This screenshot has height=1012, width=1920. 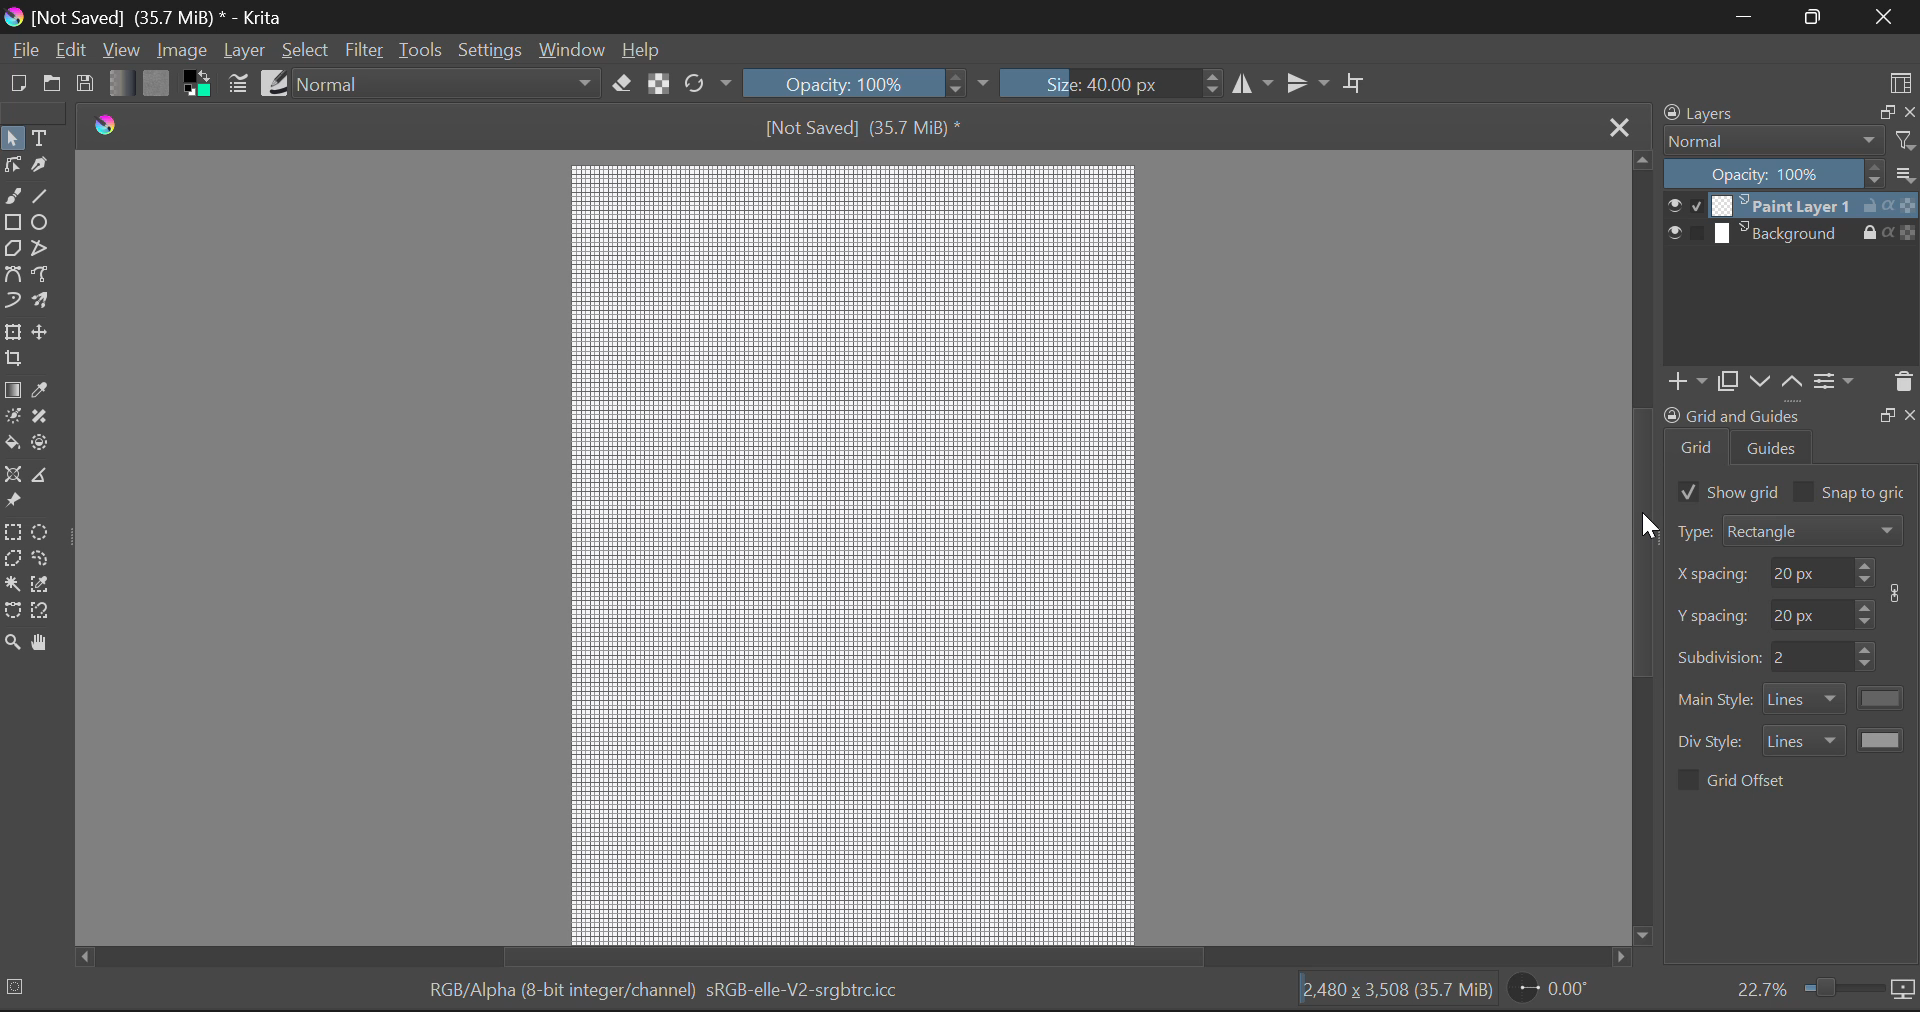 What do you see at coordinates (1718, 655) in the screenshot?
I see `sub division` at bounding box center [1718, 655].